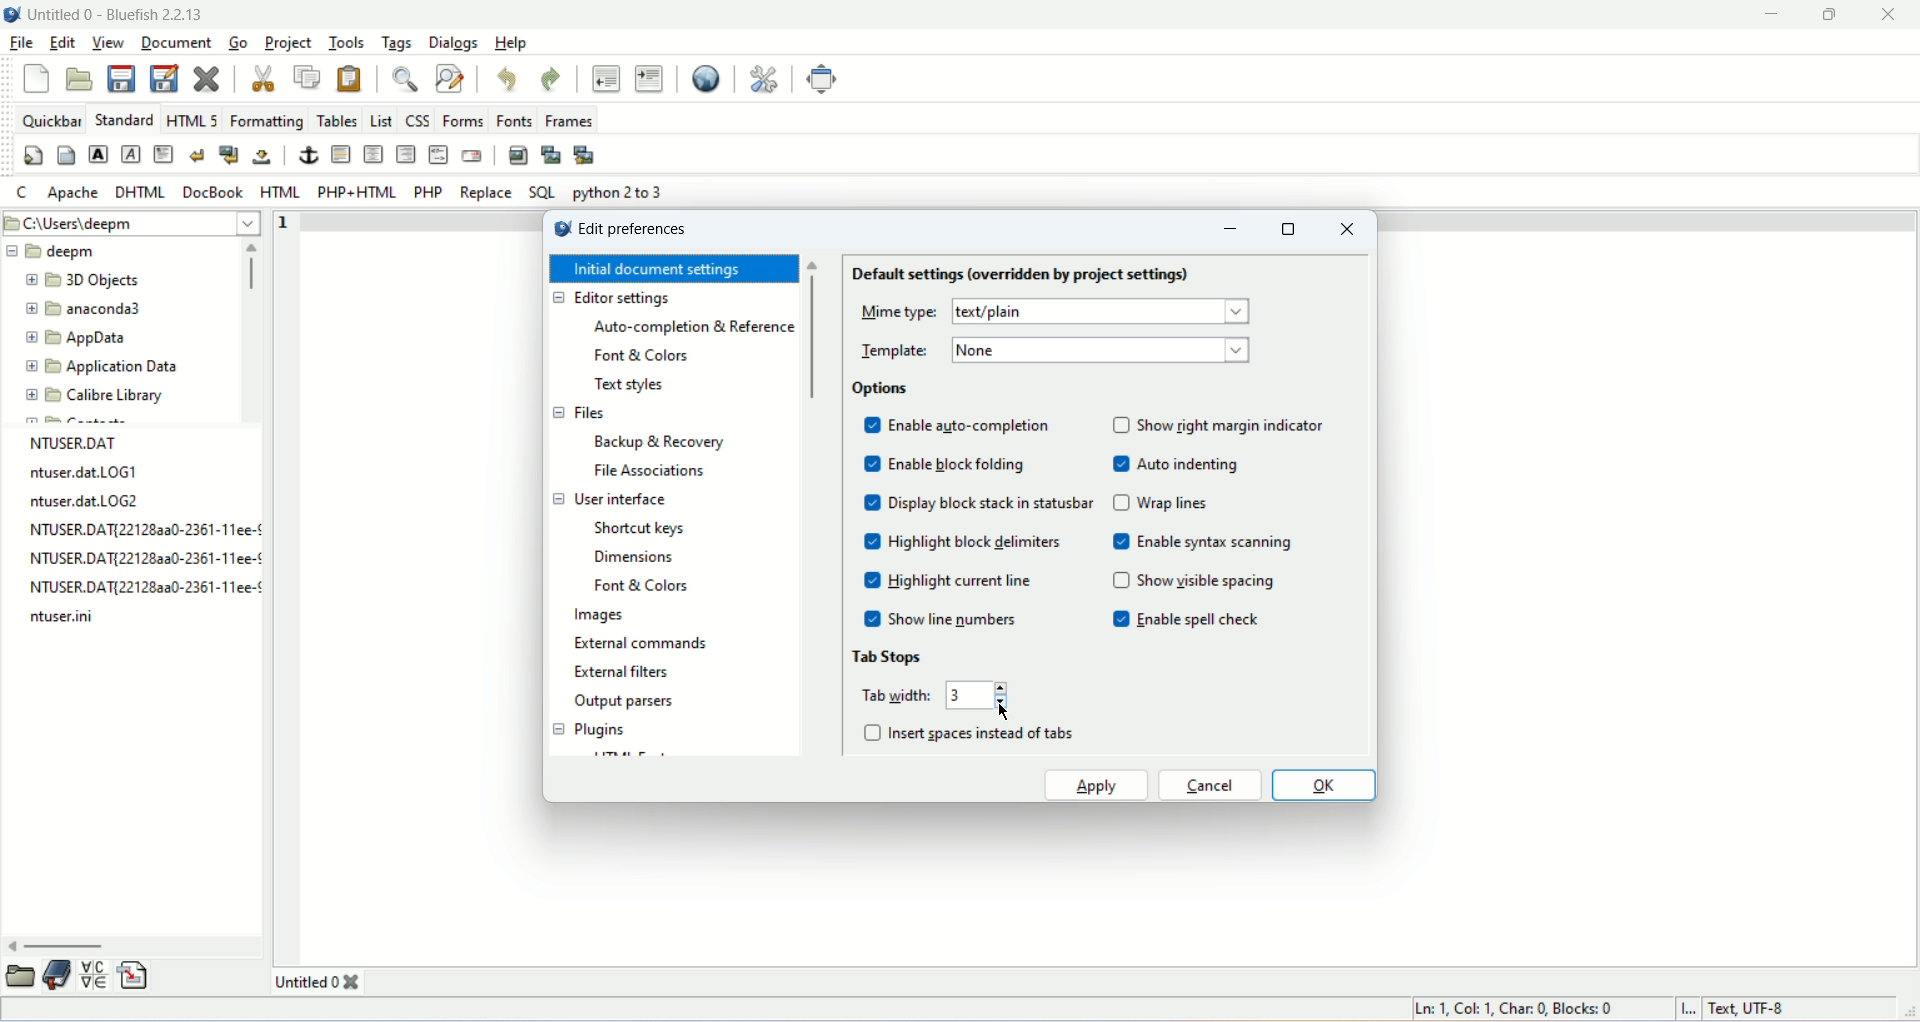 The width and height of the screenshot is (1920, 1022). I want to click on check box, so click(872, 732).